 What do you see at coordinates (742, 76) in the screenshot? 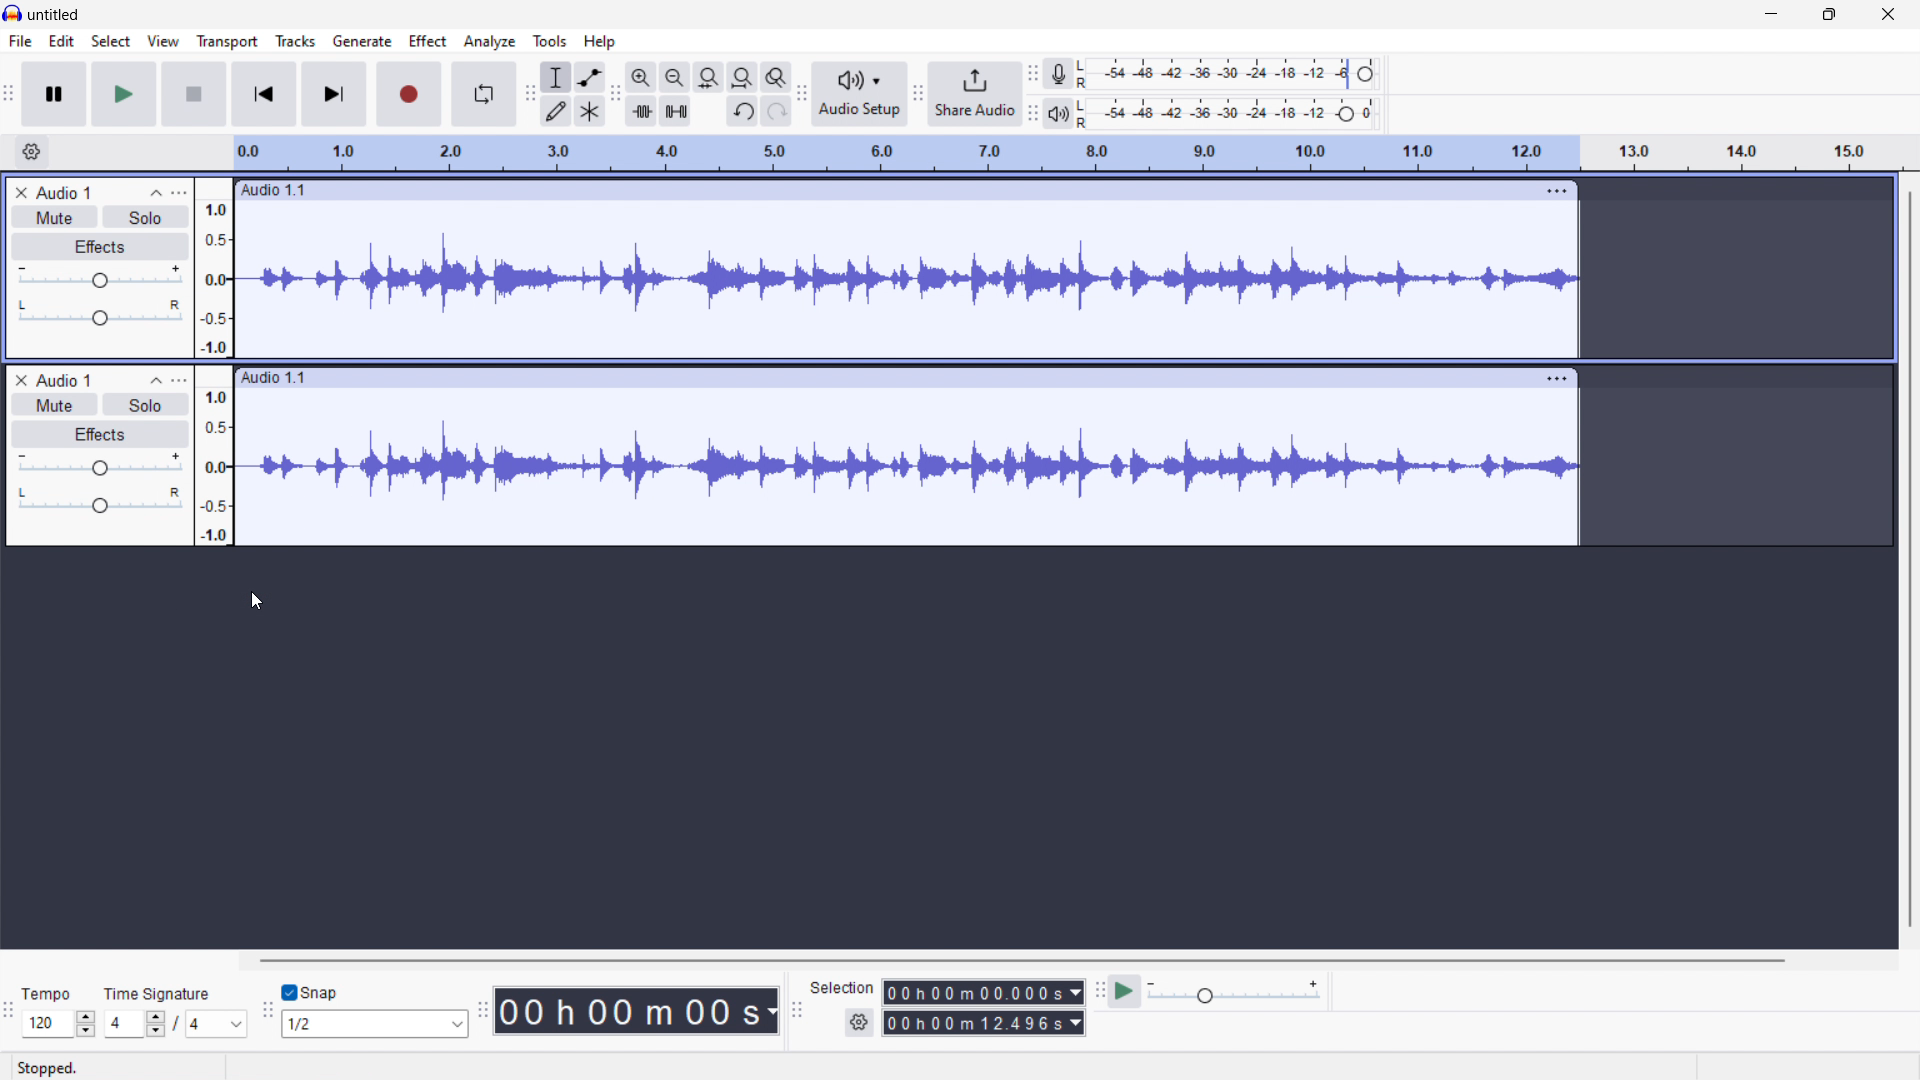
I see `fit project to width` at bounding box center [742, 76].